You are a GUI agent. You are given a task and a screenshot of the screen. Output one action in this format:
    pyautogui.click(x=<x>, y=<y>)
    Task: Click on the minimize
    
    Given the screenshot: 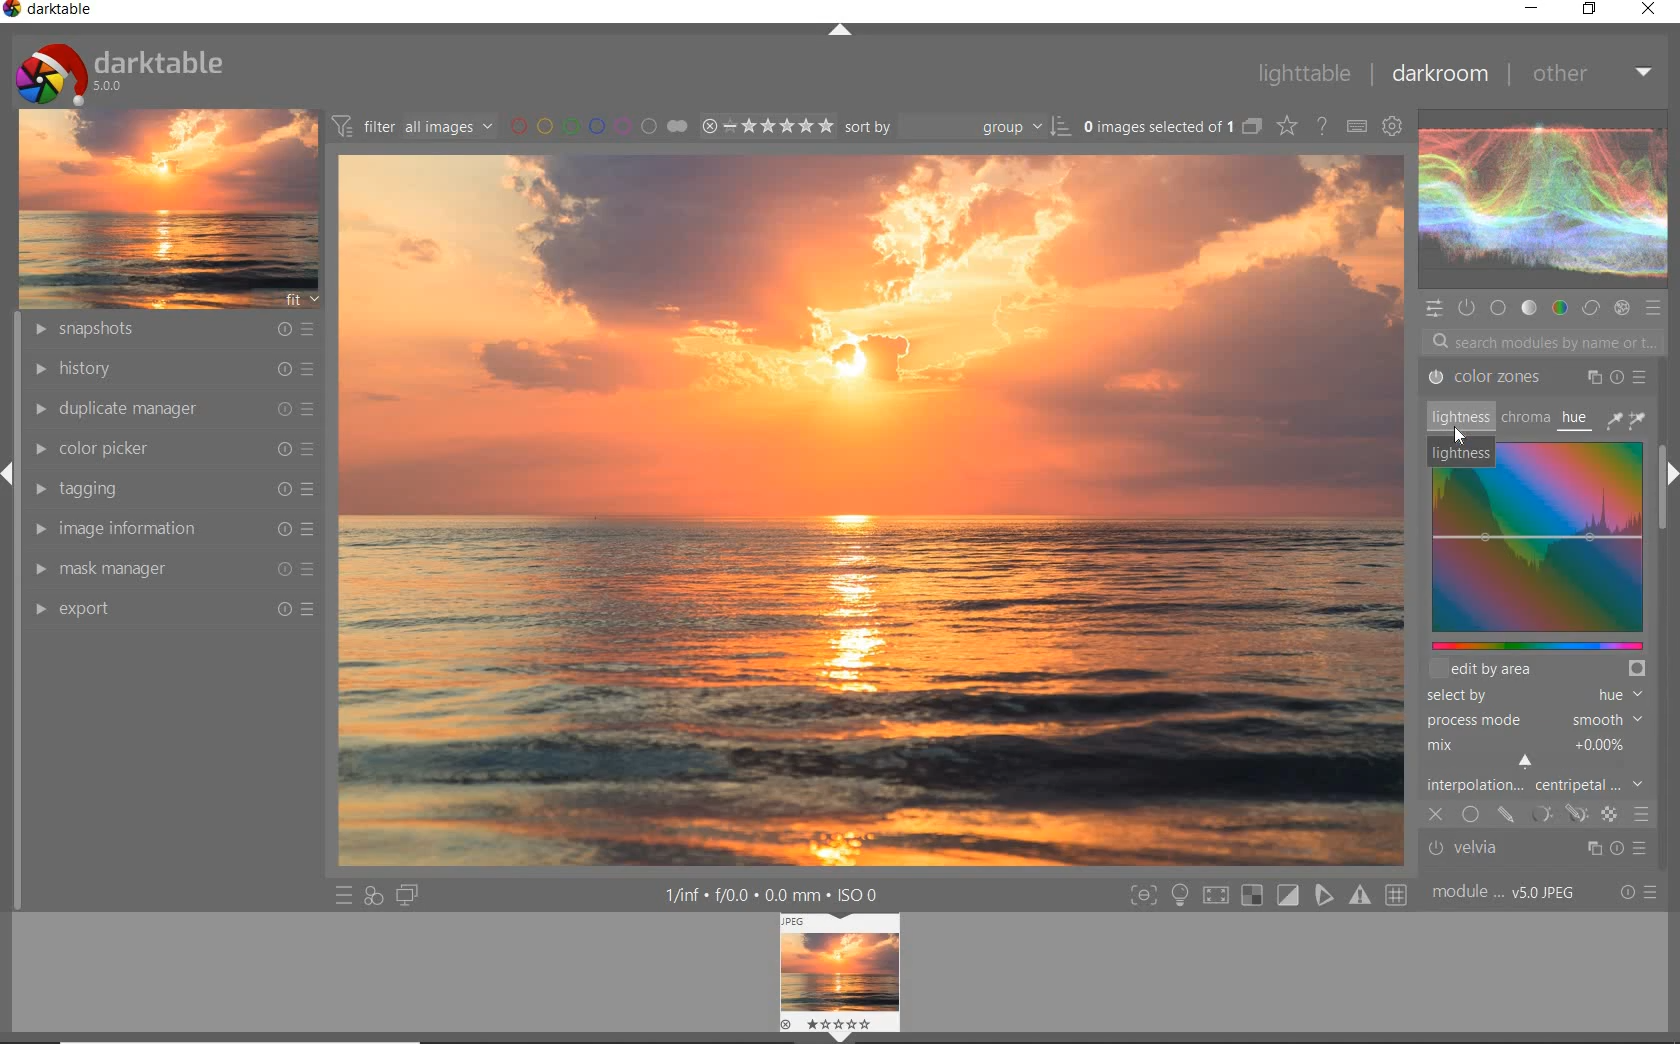 What is the action you would take?
    pyautogui.click(x=1534, y=7)
    